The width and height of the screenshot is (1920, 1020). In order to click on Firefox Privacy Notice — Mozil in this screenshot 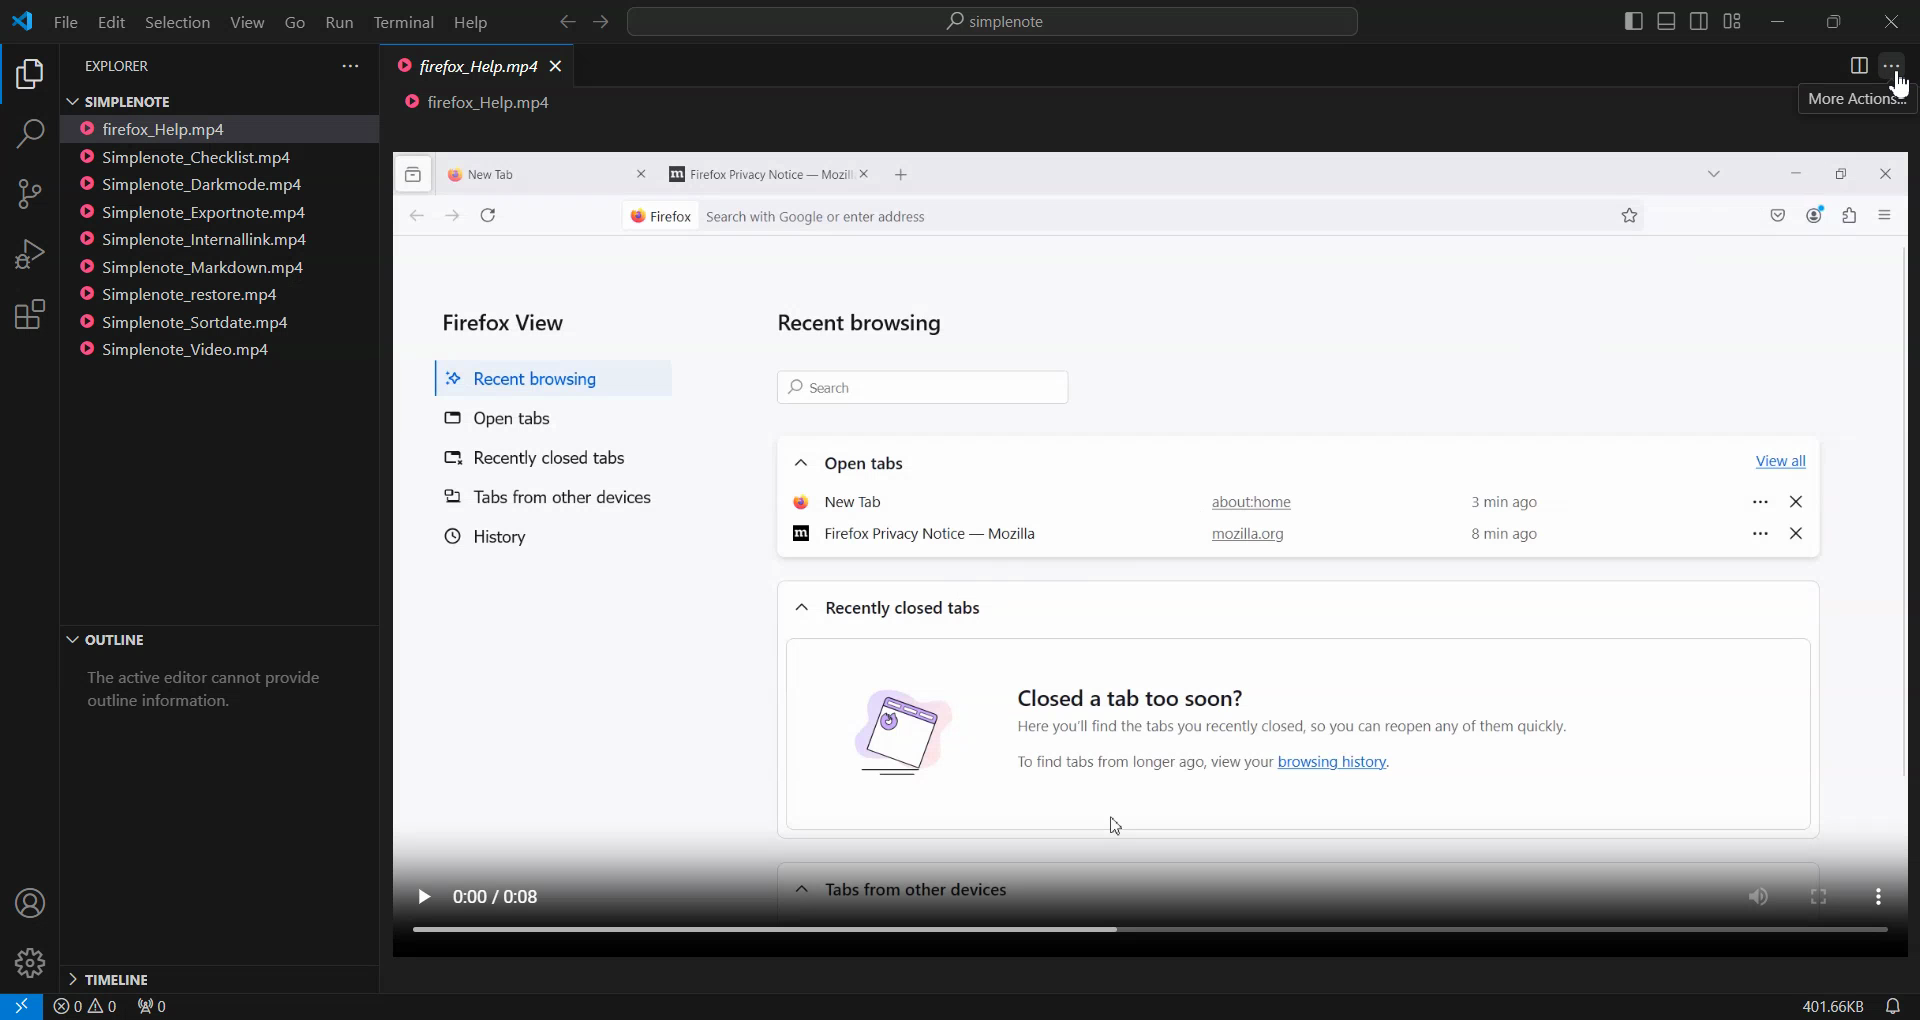, I will do `click(757, 175)`.